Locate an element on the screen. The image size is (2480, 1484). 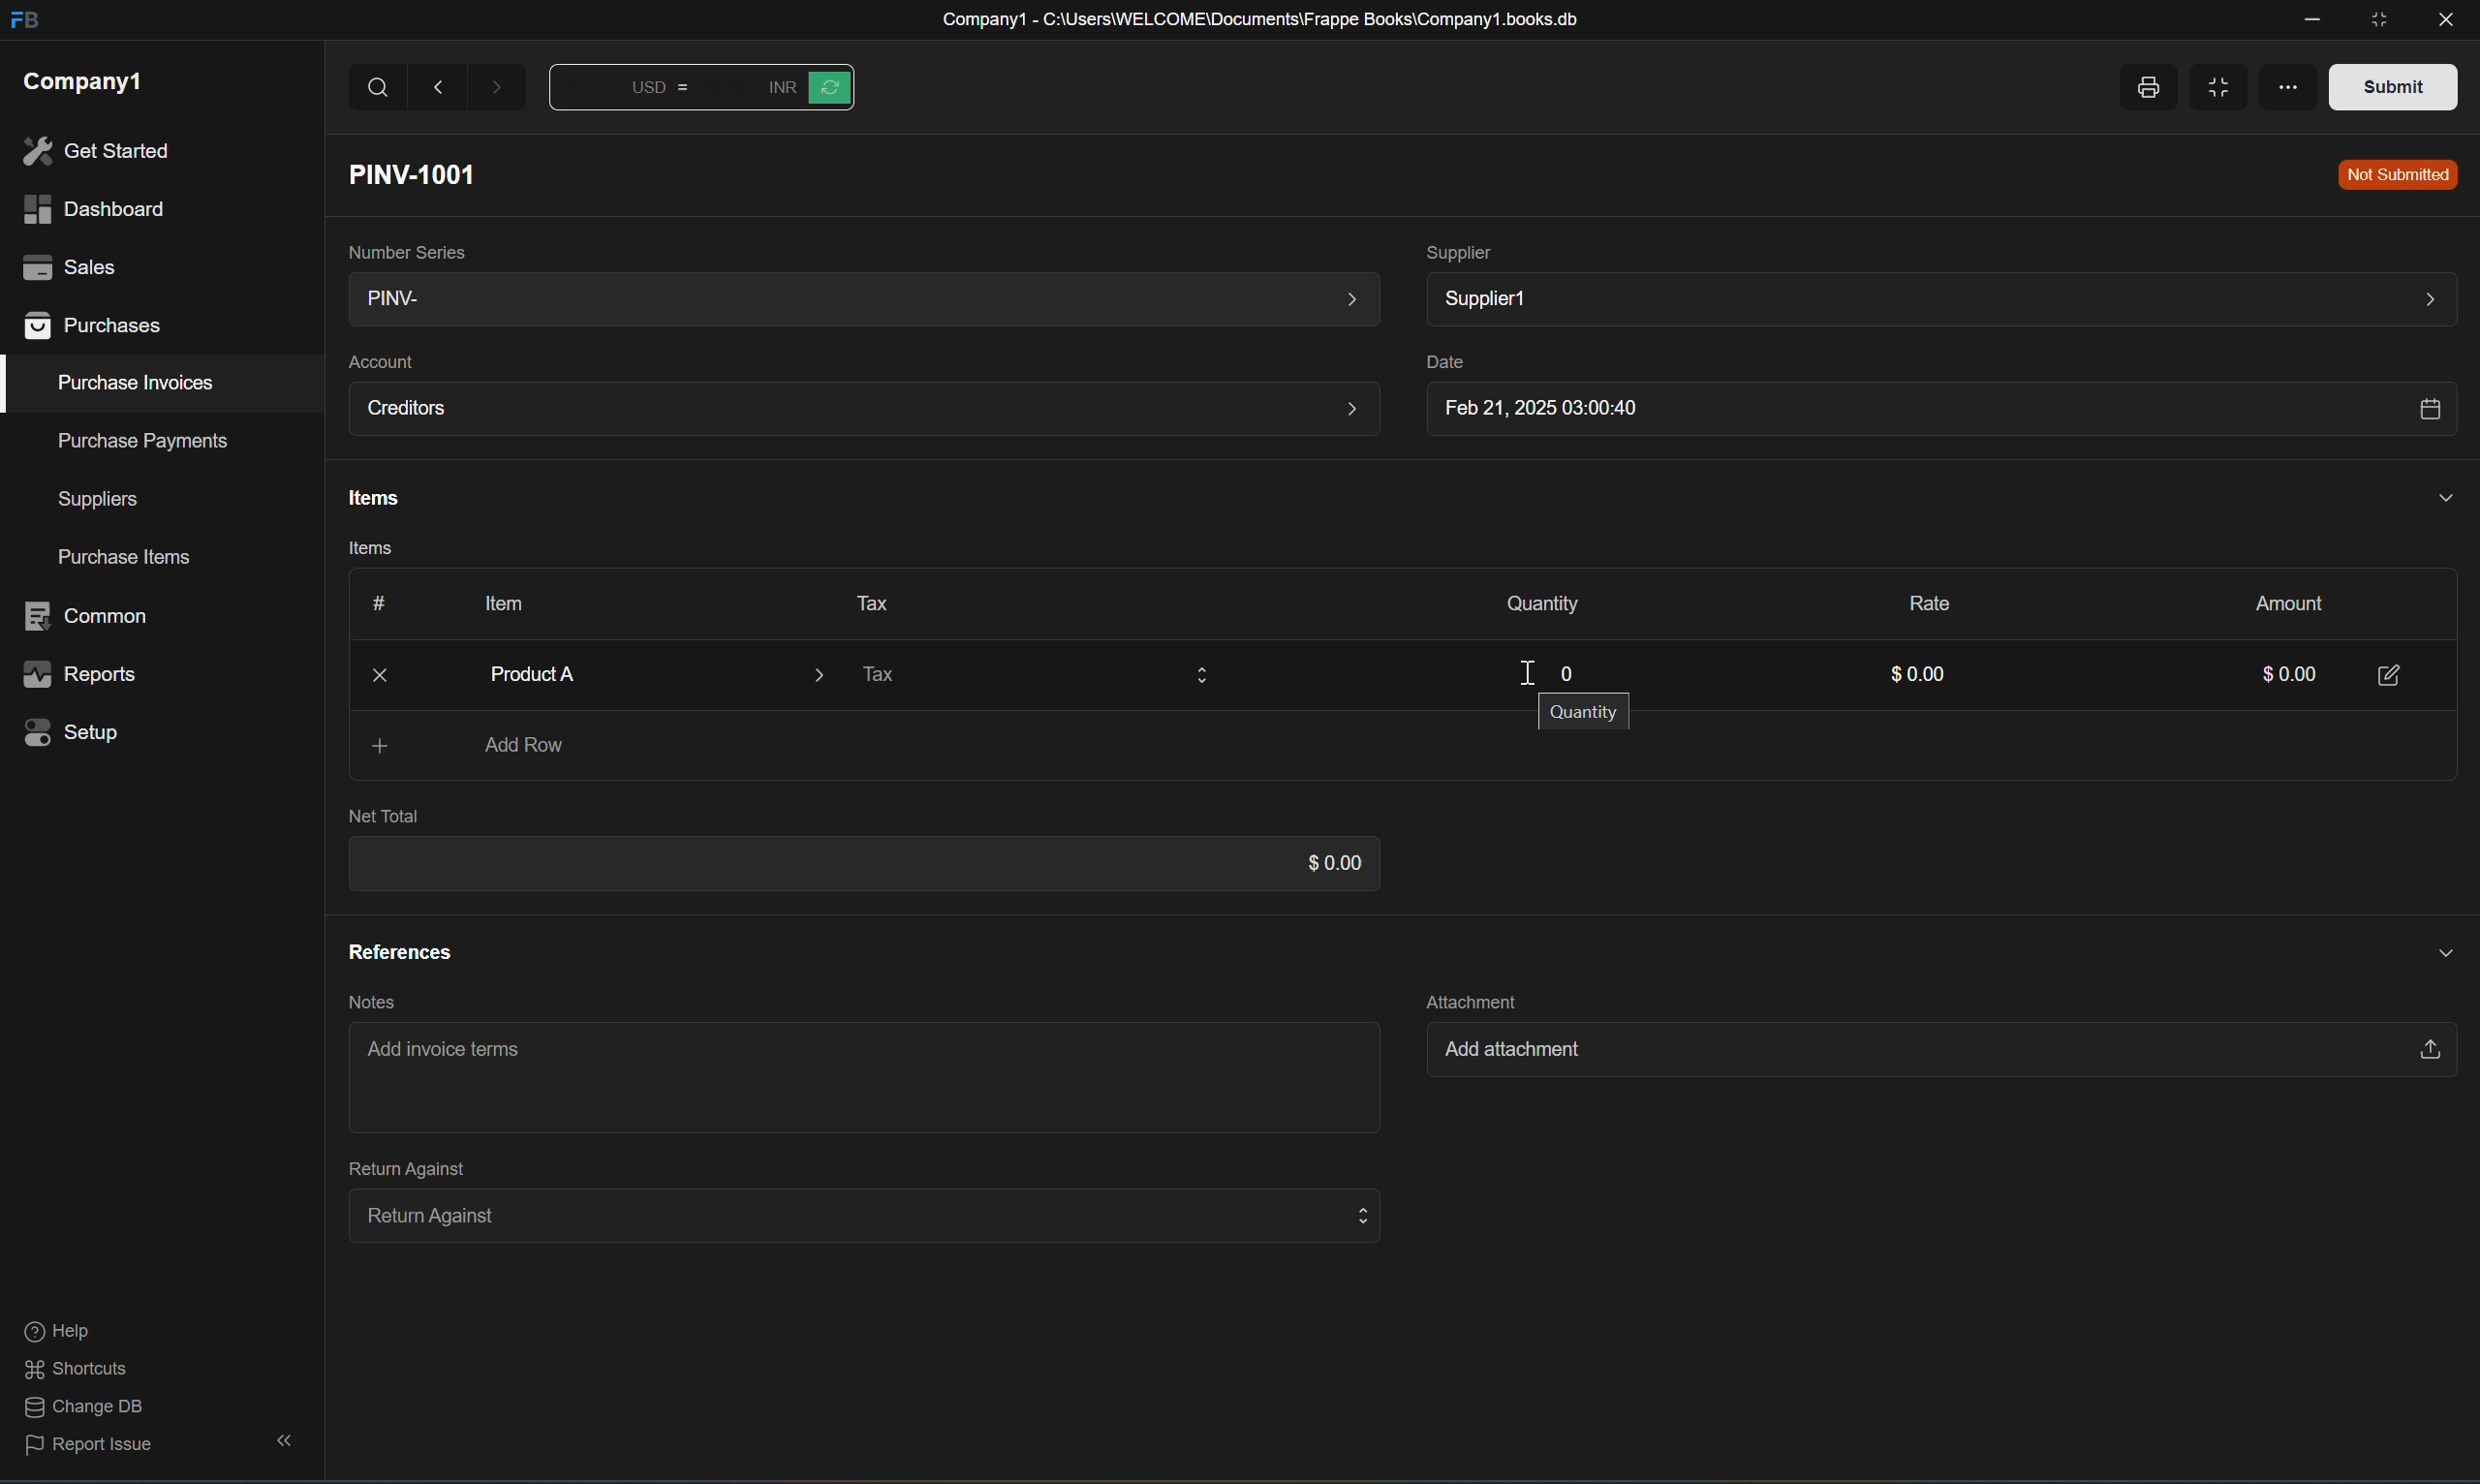
reports is located at coordinates (82, 676).